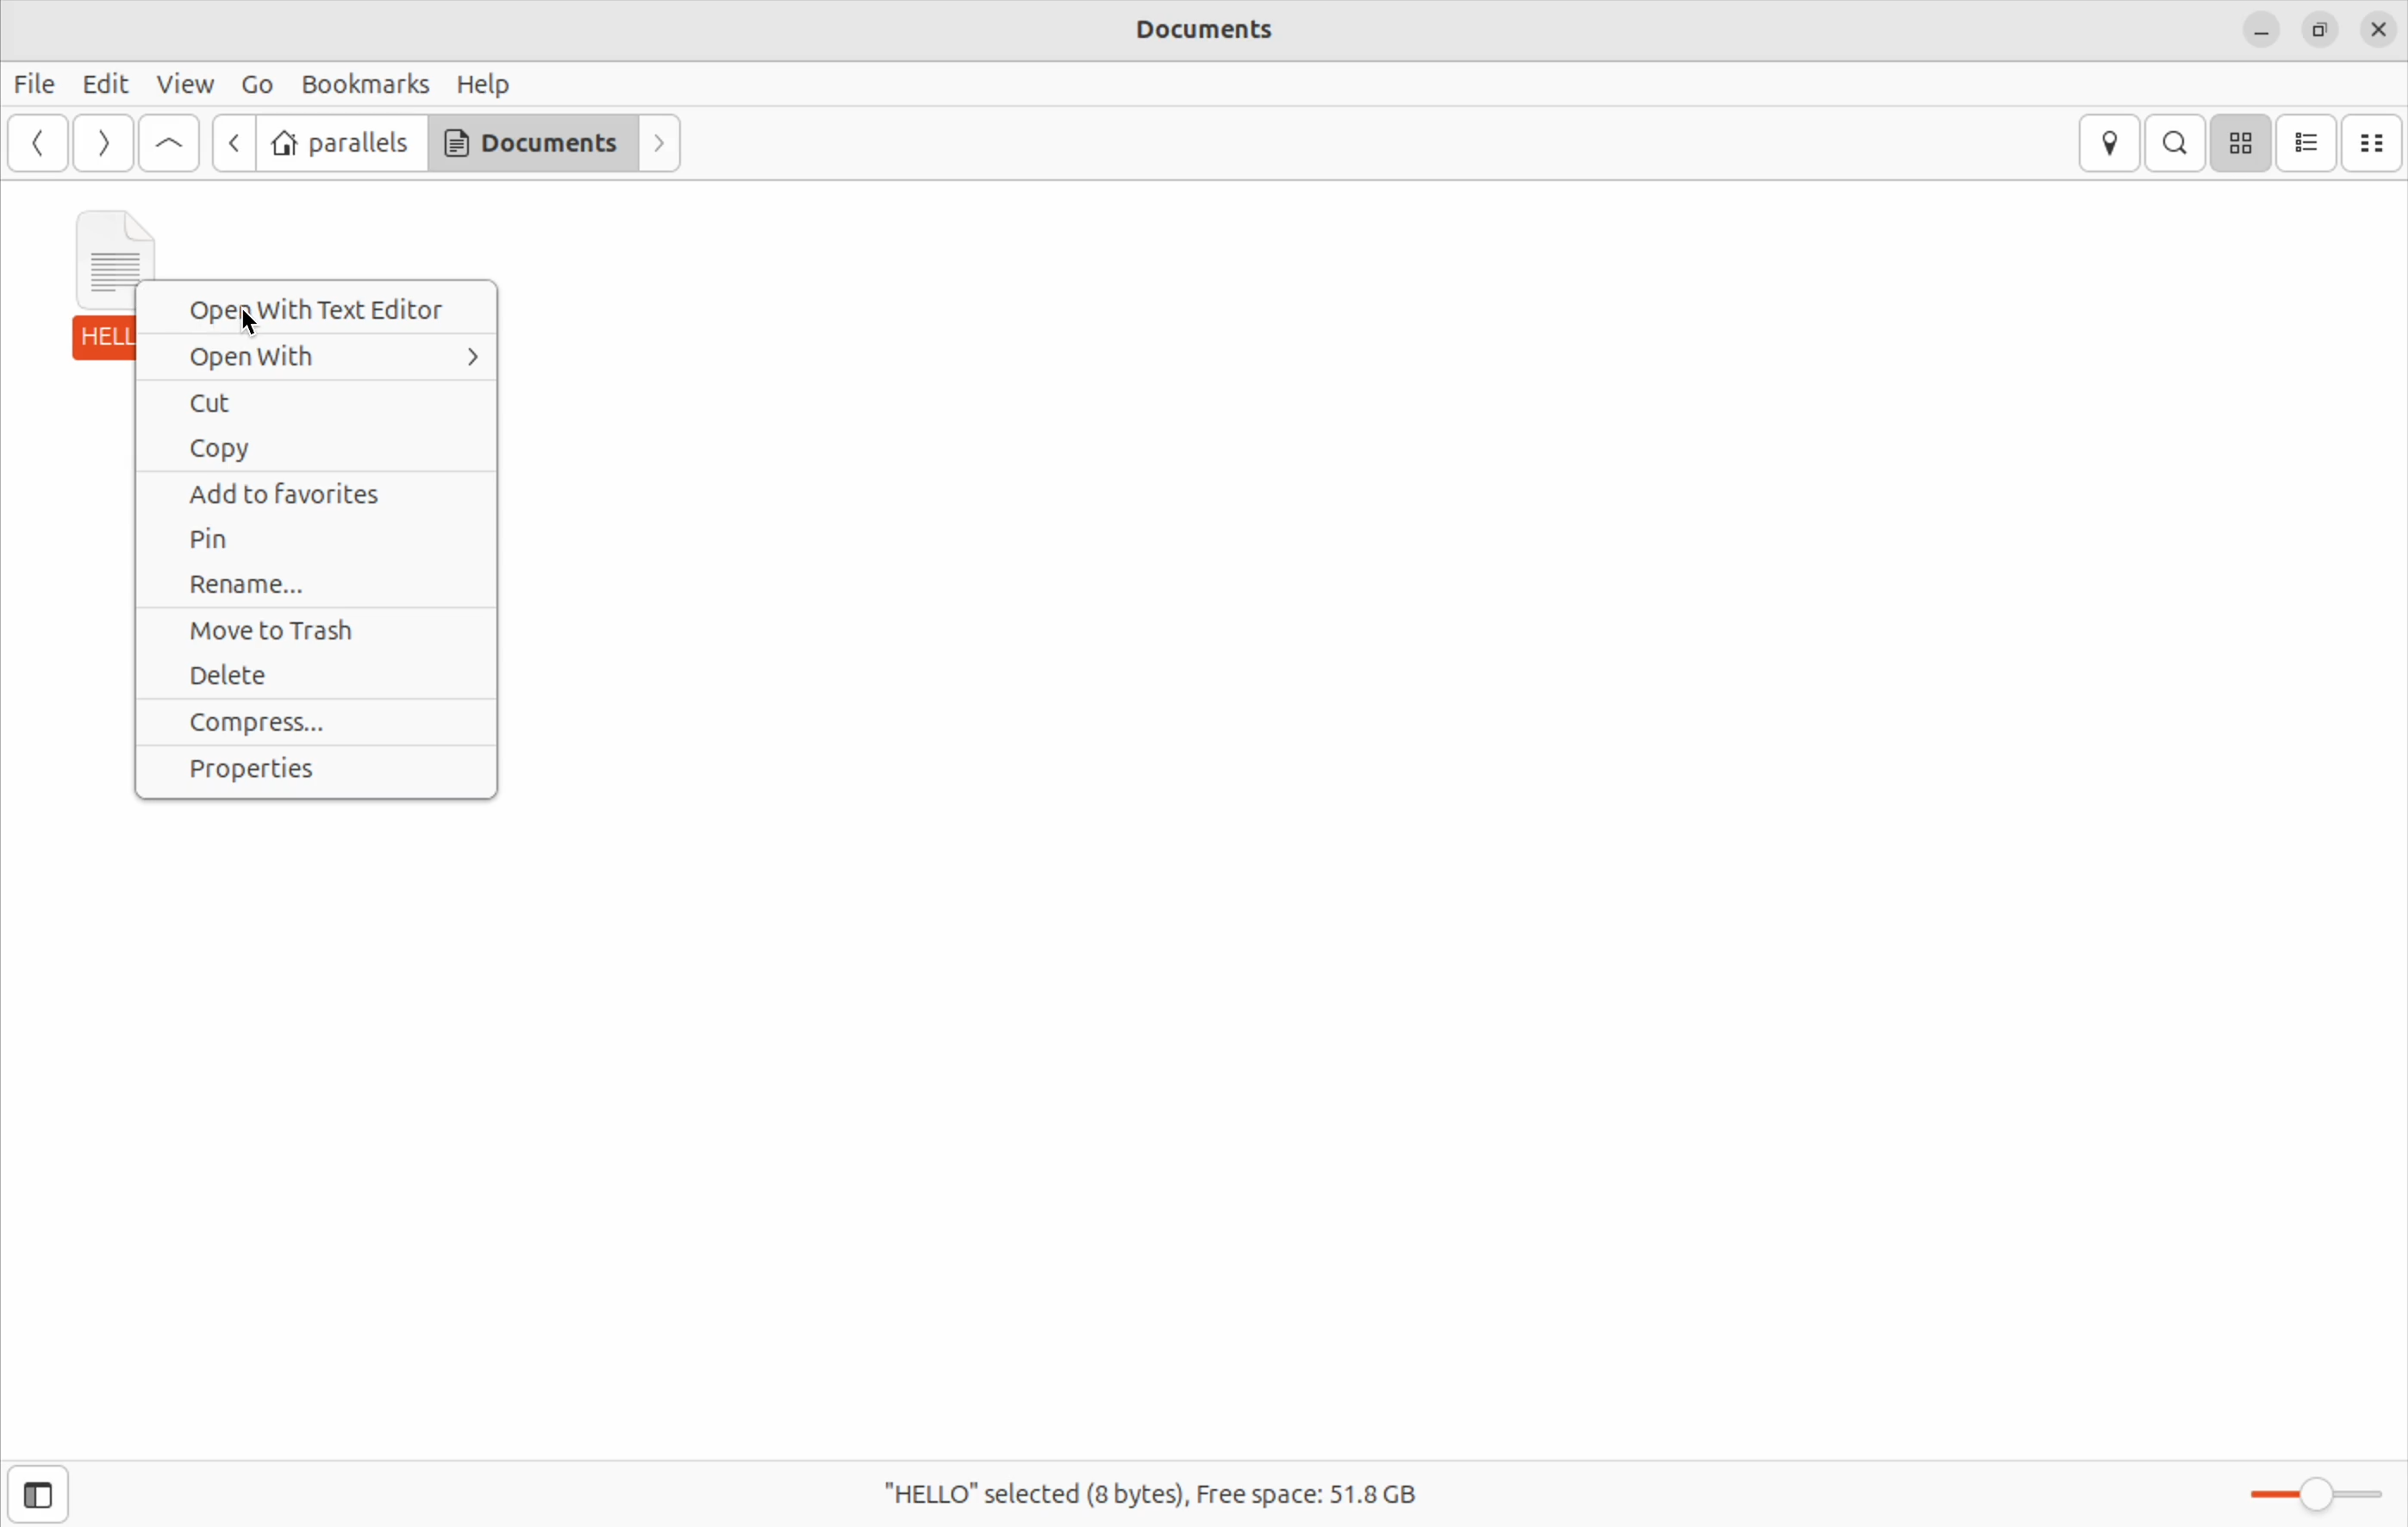 This screenshot has width=2408, height=1527. Describe the element at coordinates (260, 325) in the screenshot. I see `cursor` at that location.